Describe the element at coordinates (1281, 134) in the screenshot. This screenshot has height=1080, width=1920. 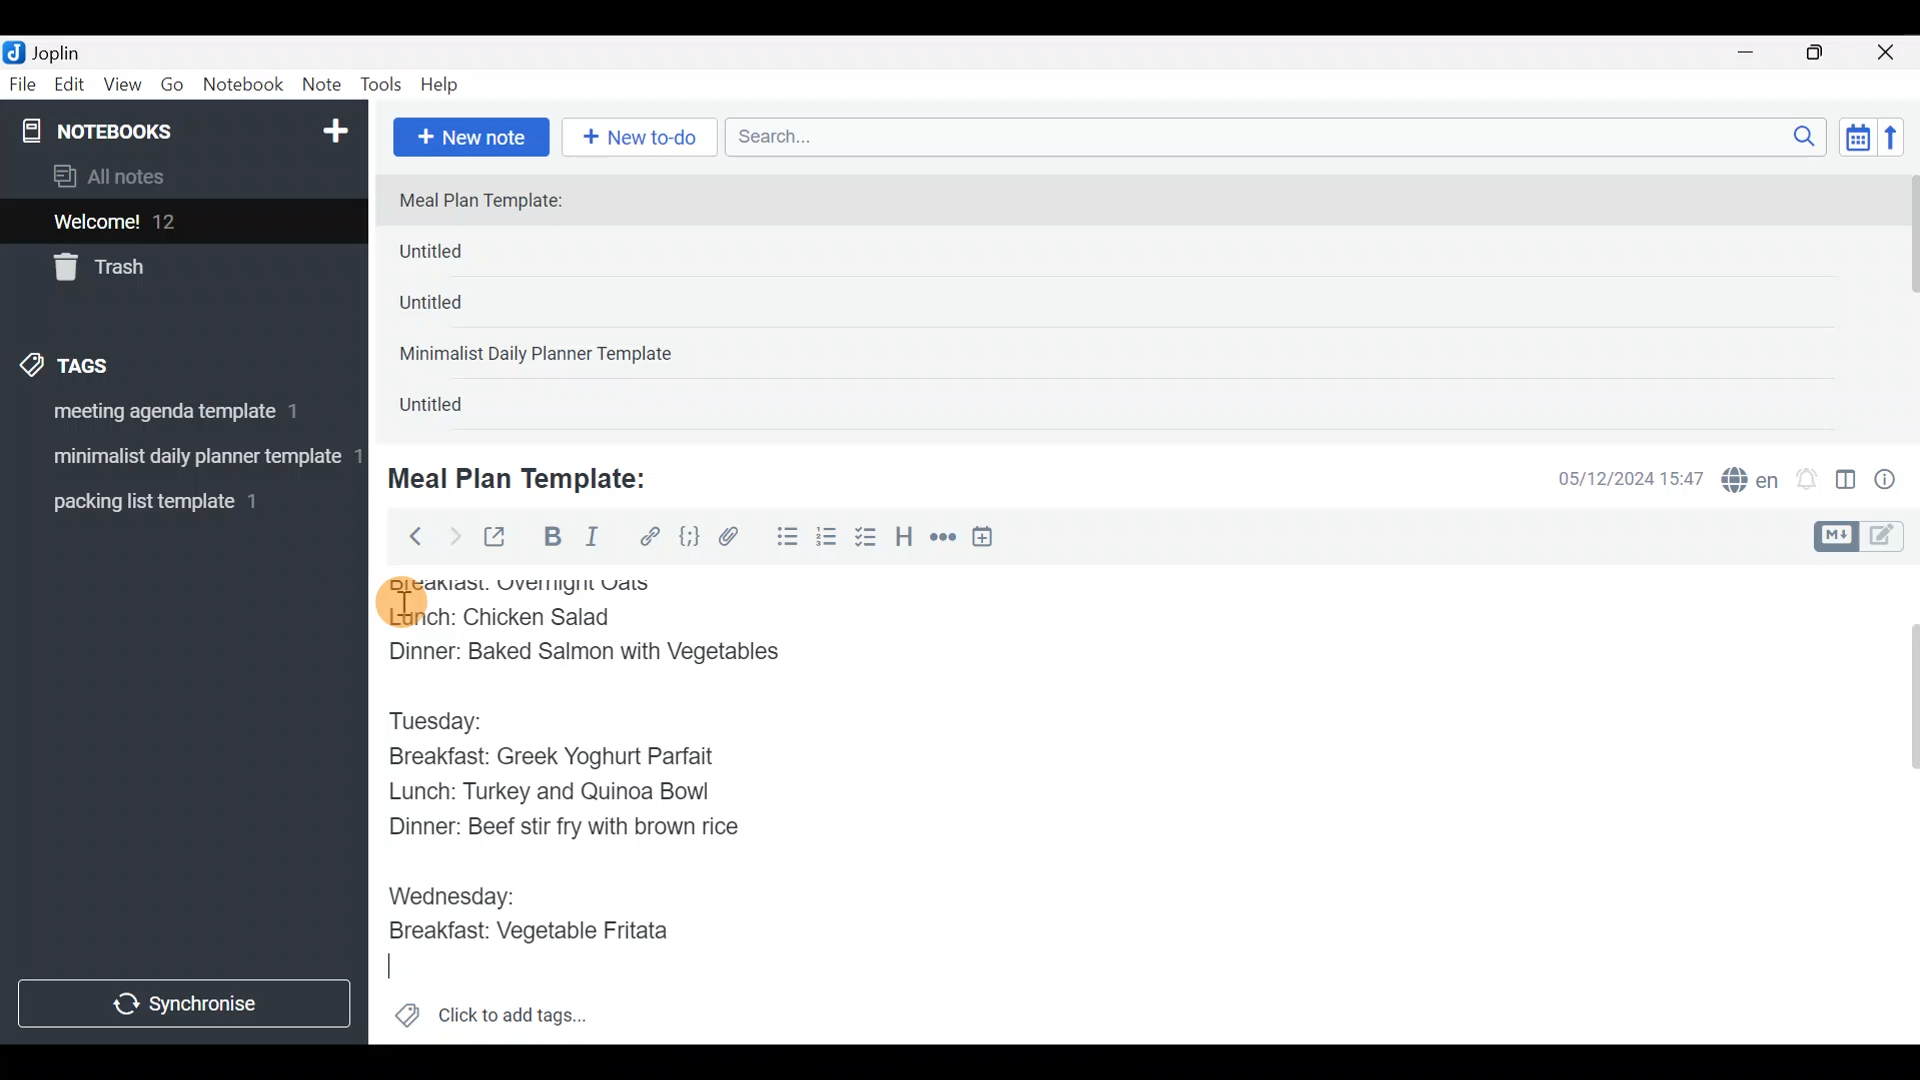
I see `Search bar` at that location.